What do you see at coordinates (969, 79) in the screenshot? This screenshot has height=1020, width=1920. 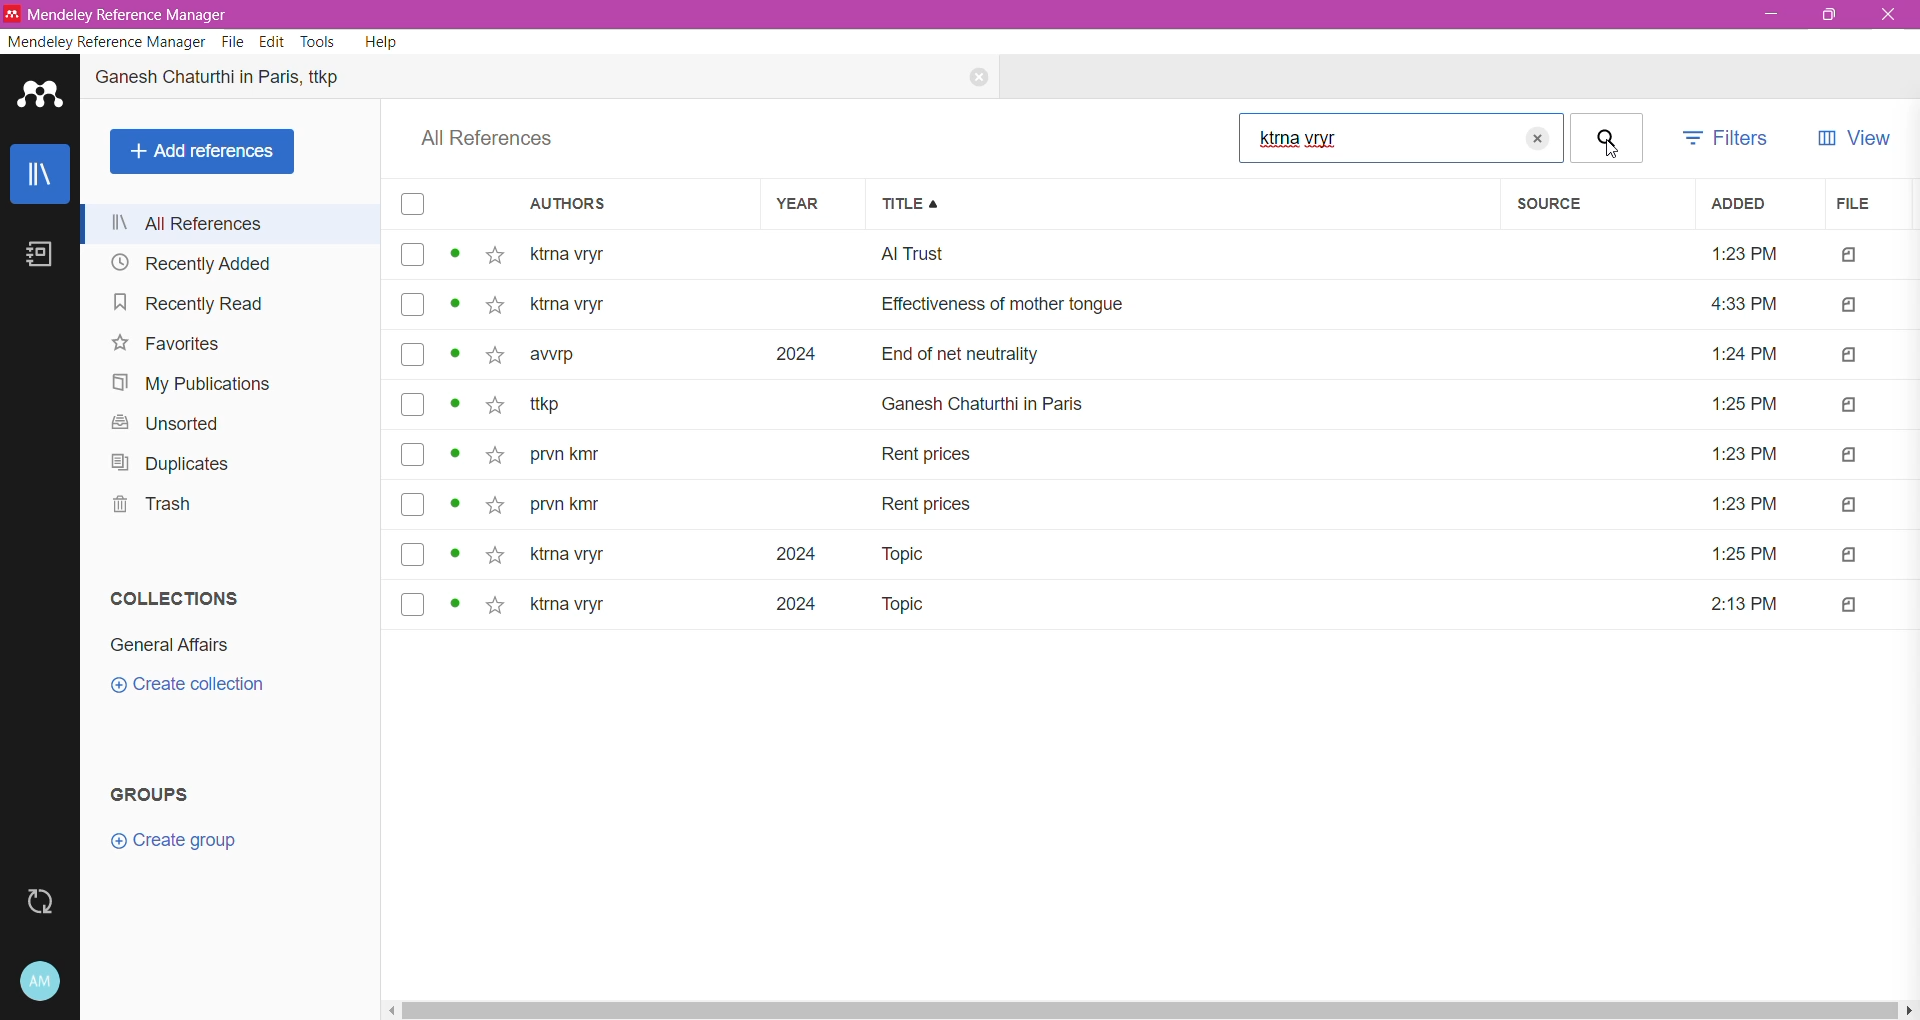 I see `Close` at bounding box center [969, 79].